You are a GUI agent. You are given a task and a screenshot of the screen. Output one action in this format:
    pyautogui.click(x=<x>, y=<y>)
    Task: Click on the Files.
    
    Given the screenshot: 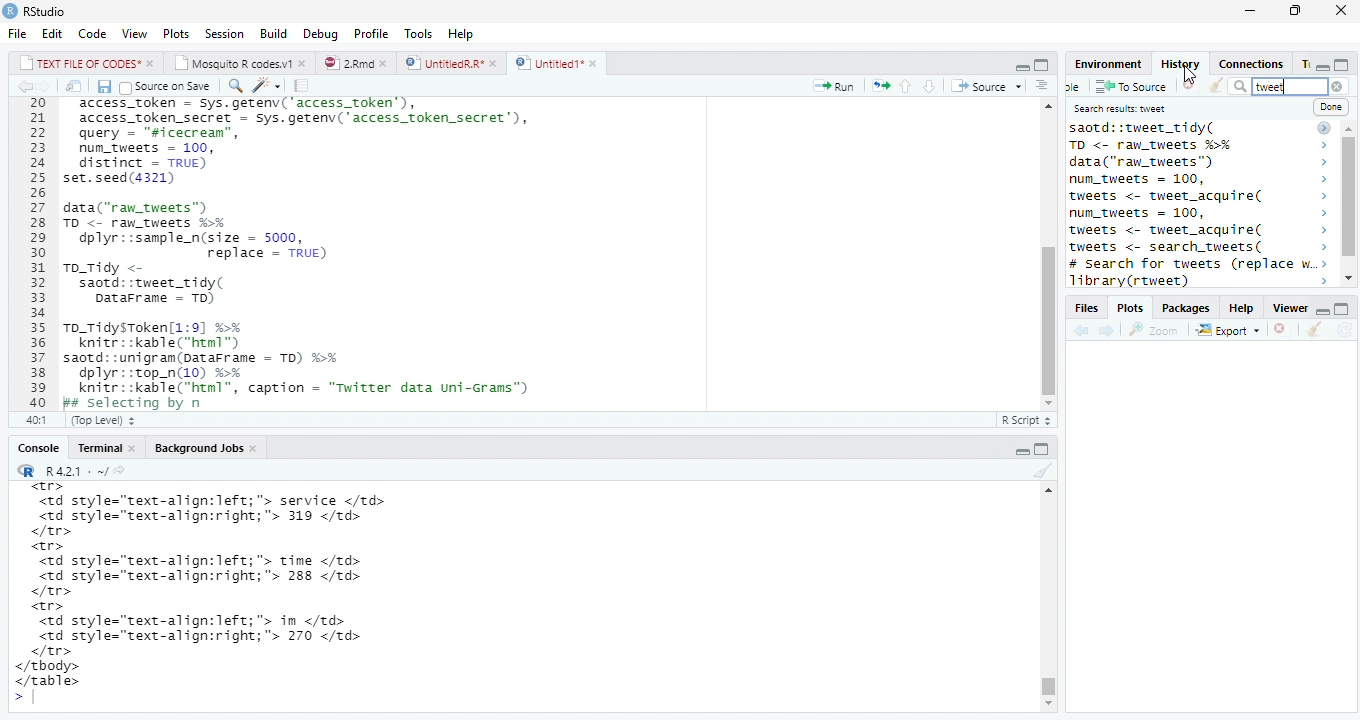 What is the action you would take?
    pyautogui.click(x=1085, y=307)
    